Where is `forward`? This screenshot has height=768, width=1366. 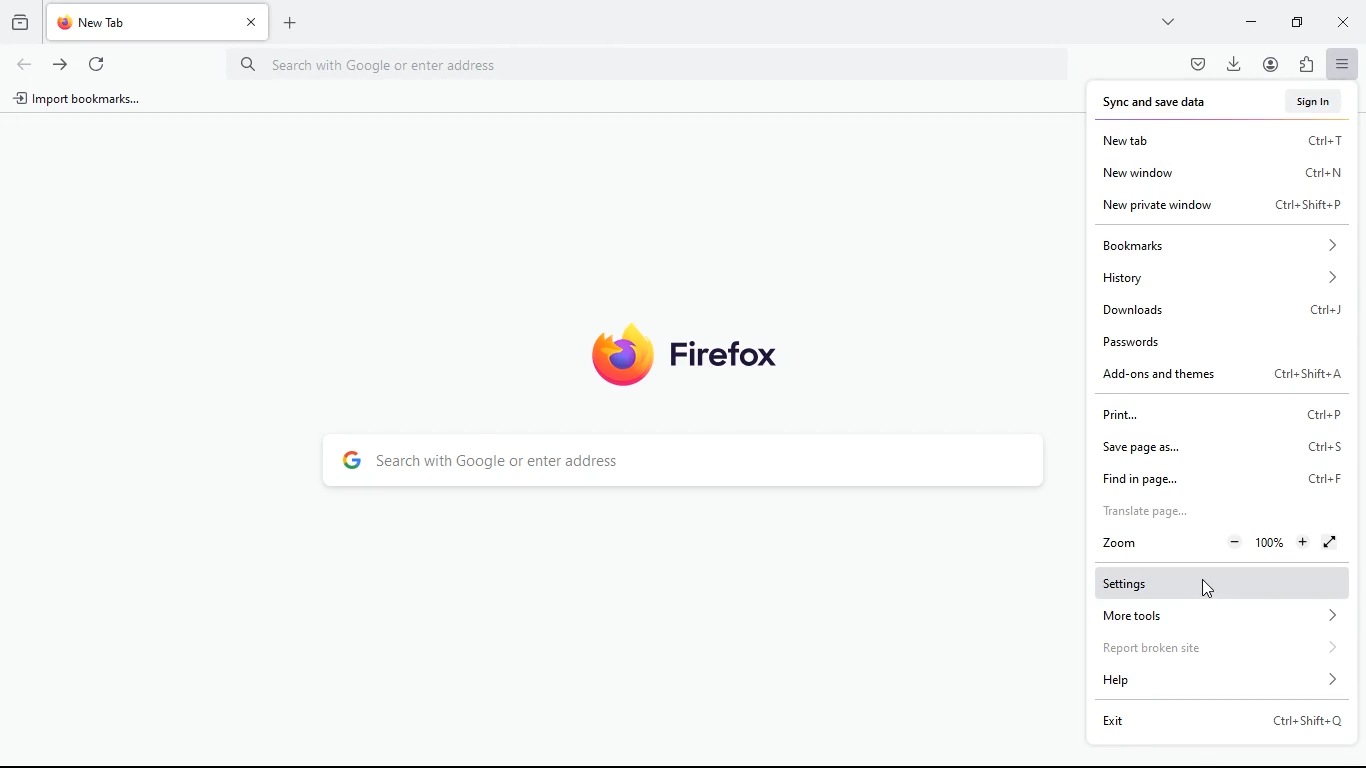
forward is located at coordinates (61, 66).